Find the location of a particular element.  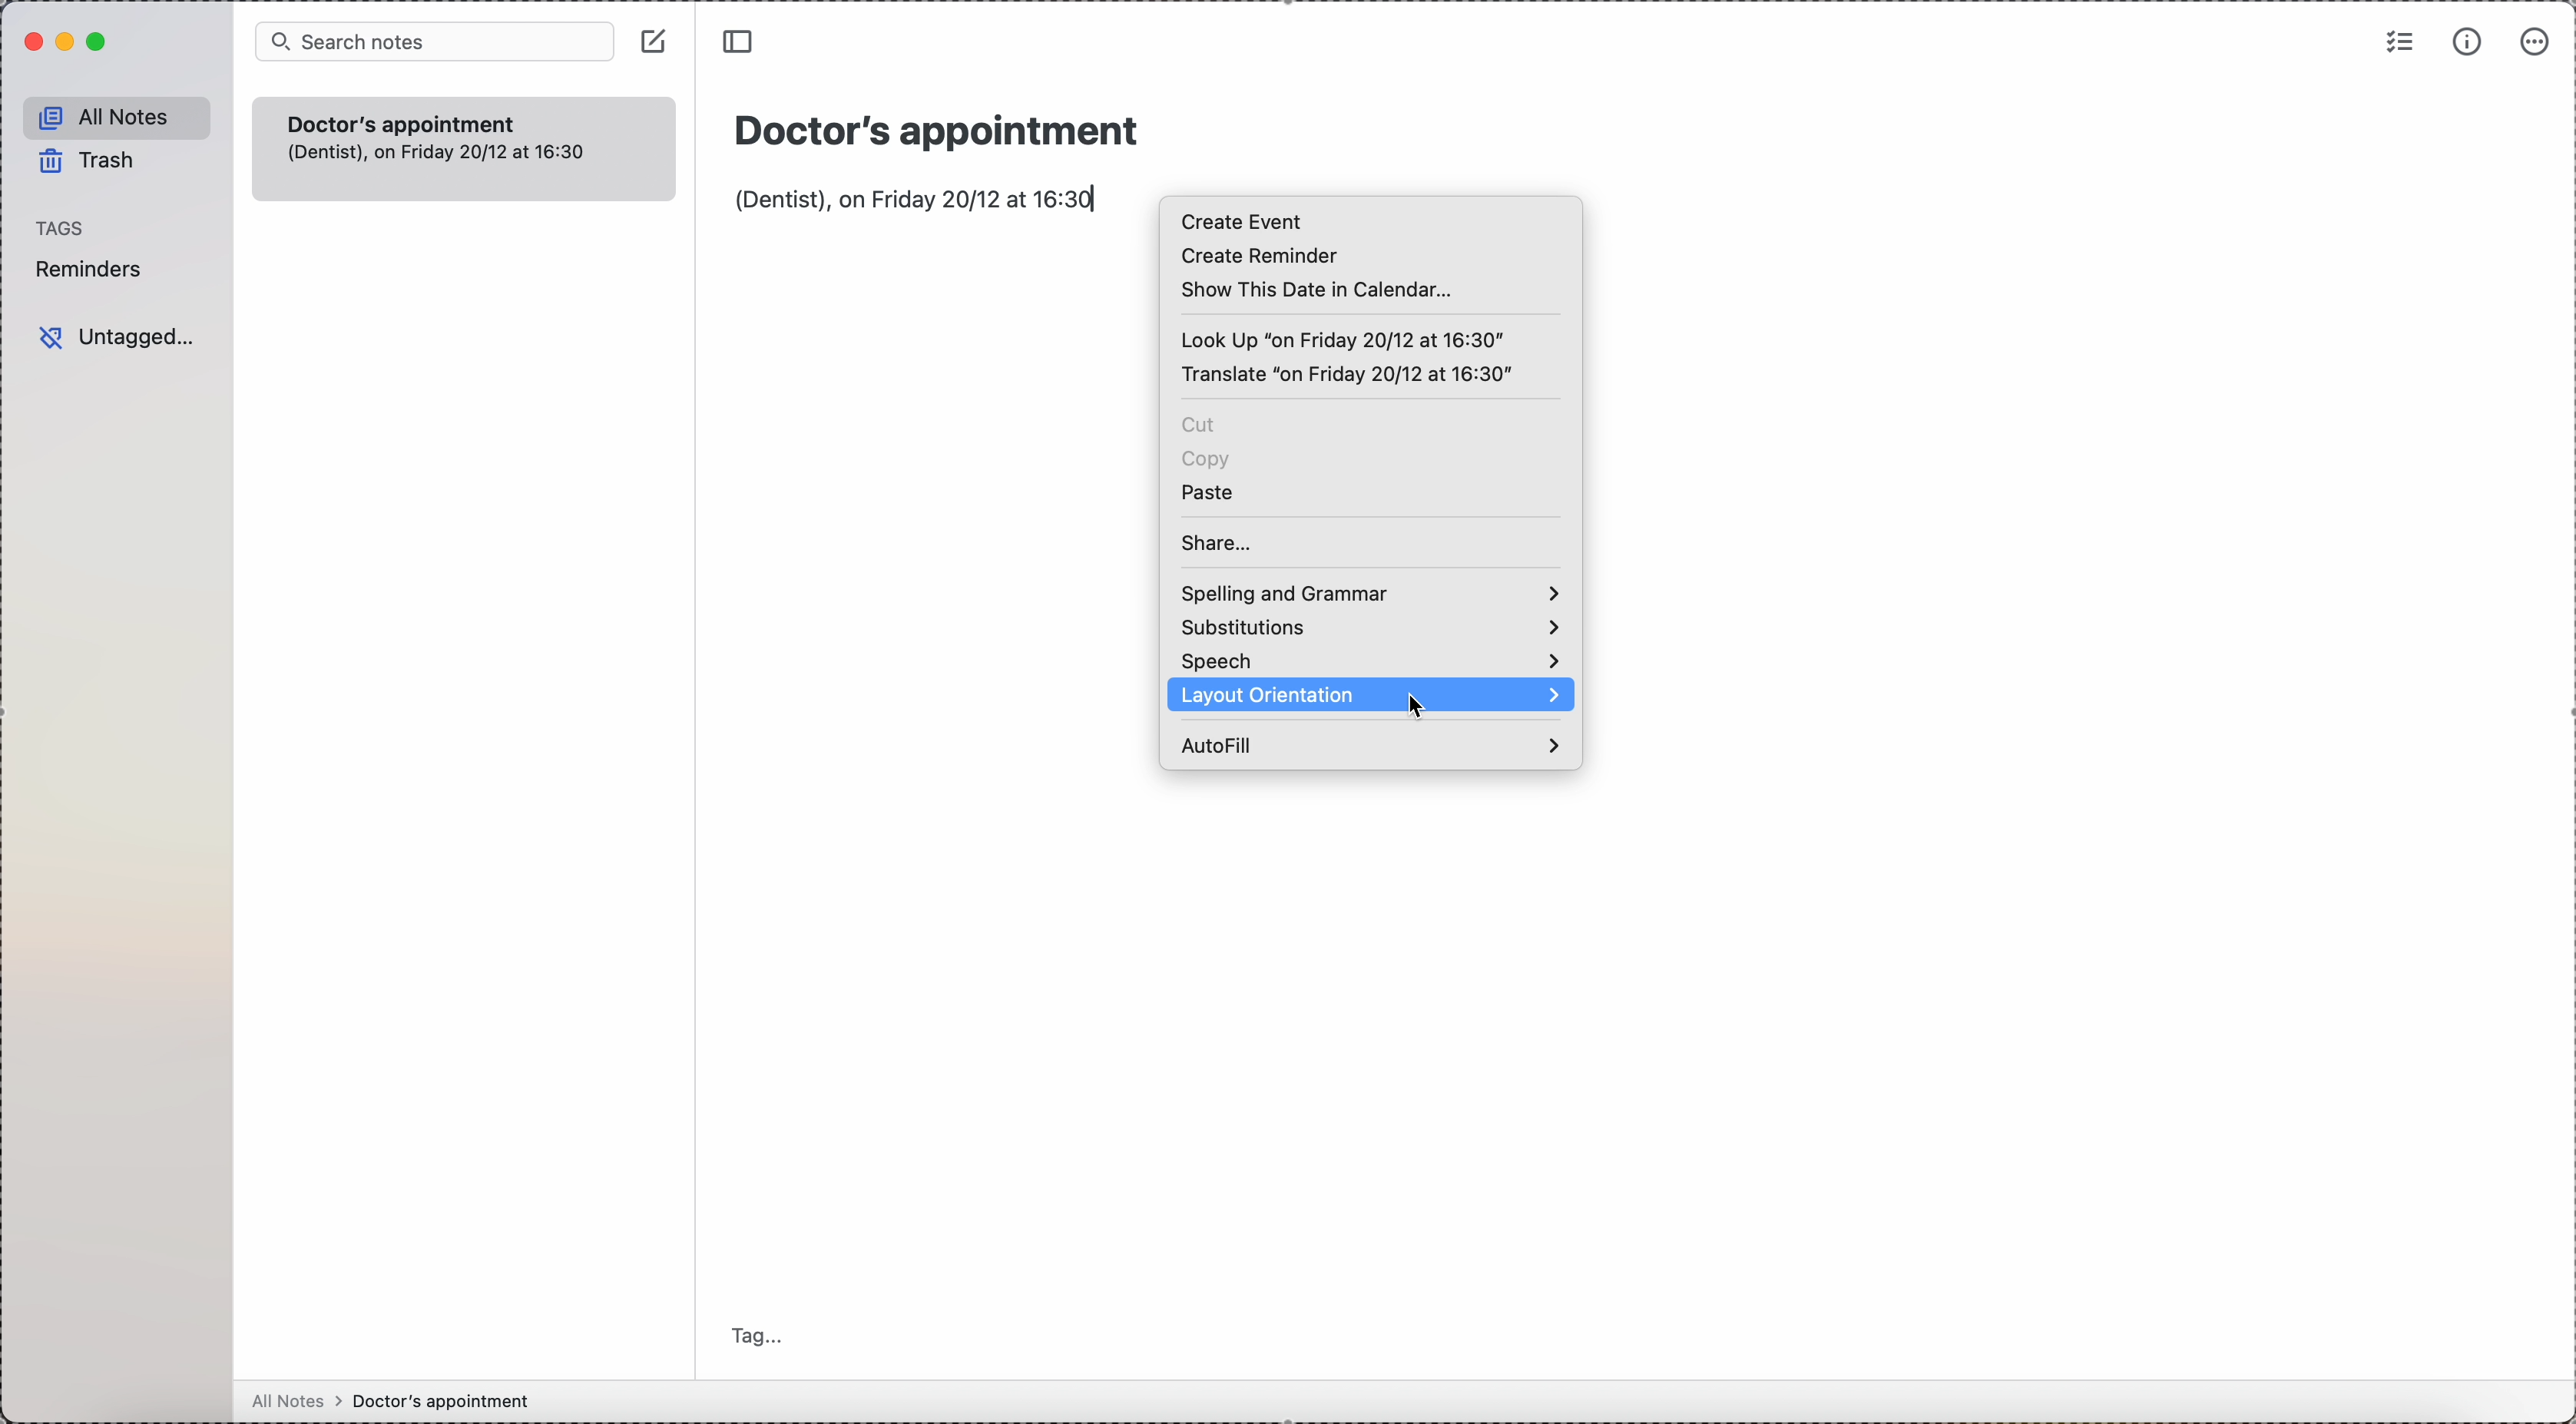

reminders is located at coordinates (95, 269).